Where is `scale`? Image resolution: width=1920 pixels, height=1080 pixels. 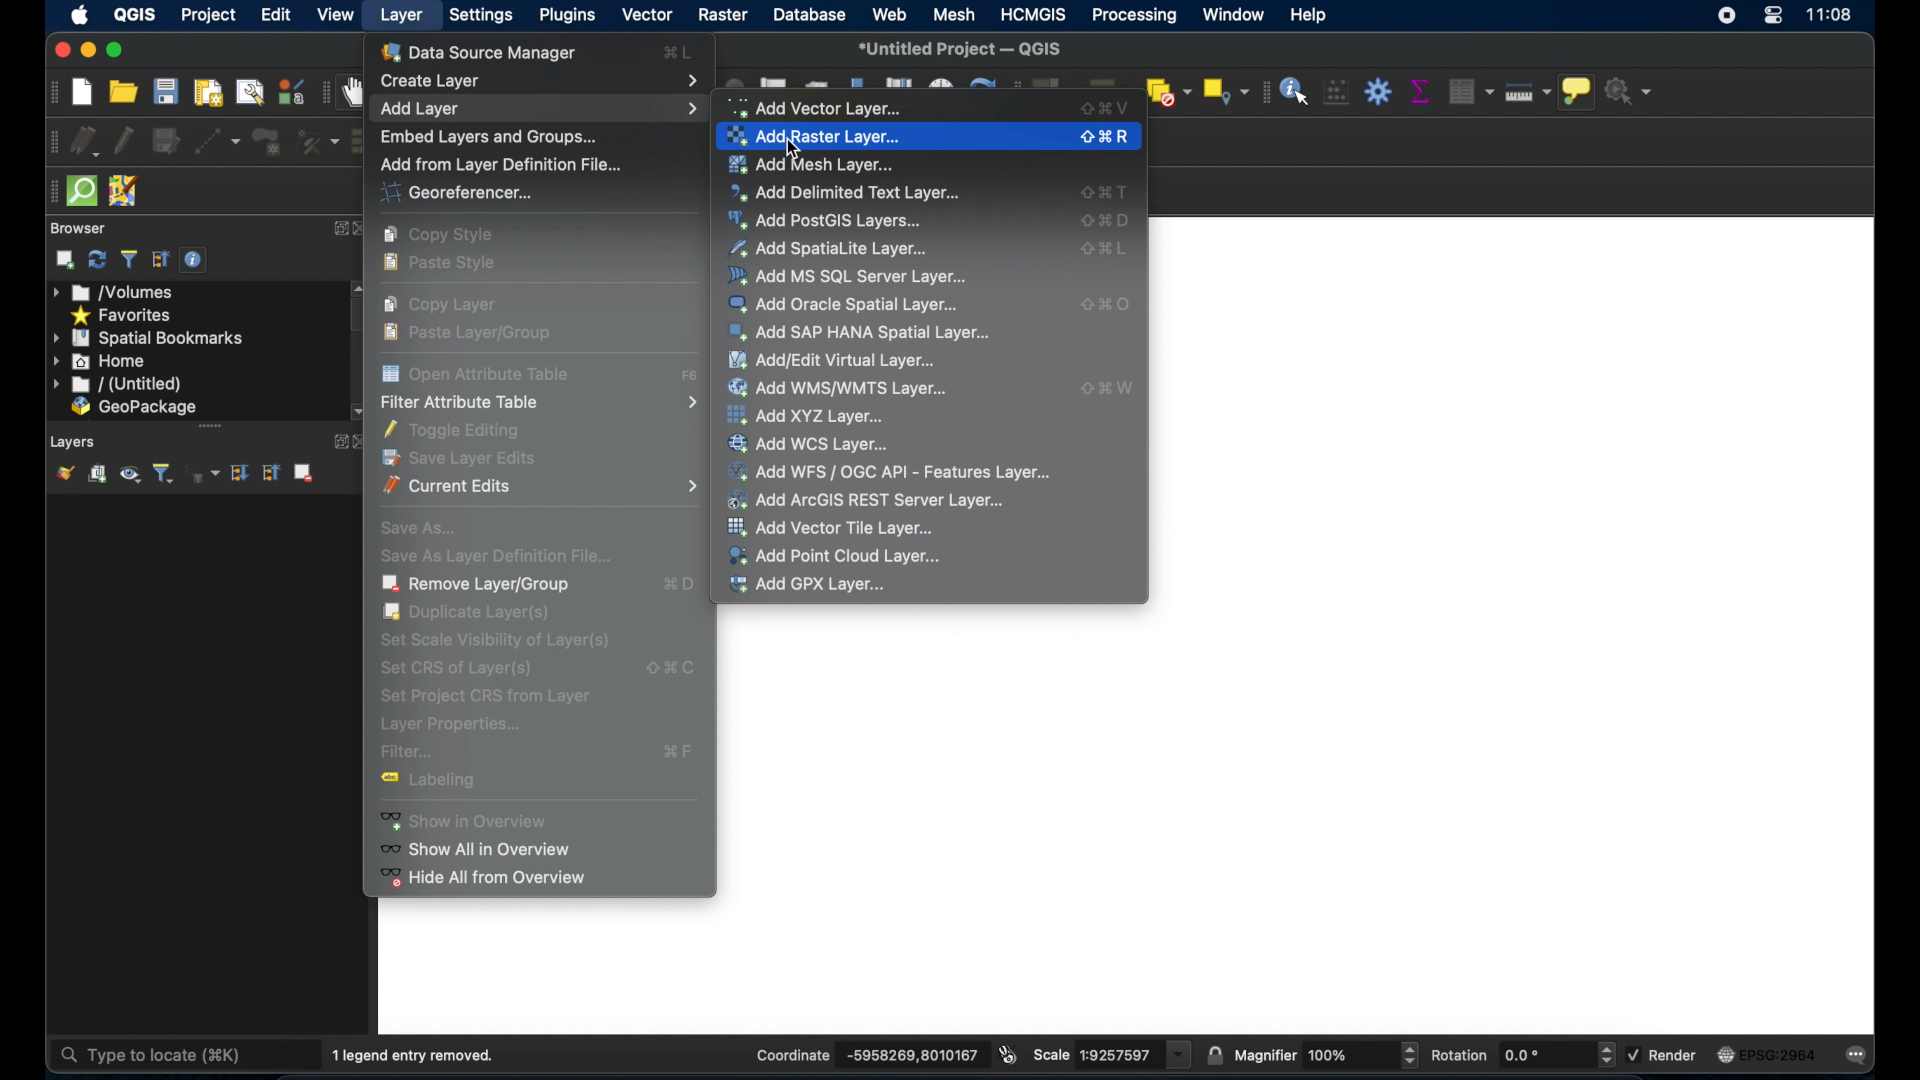
scale is located at coordinates (1052, 1055).